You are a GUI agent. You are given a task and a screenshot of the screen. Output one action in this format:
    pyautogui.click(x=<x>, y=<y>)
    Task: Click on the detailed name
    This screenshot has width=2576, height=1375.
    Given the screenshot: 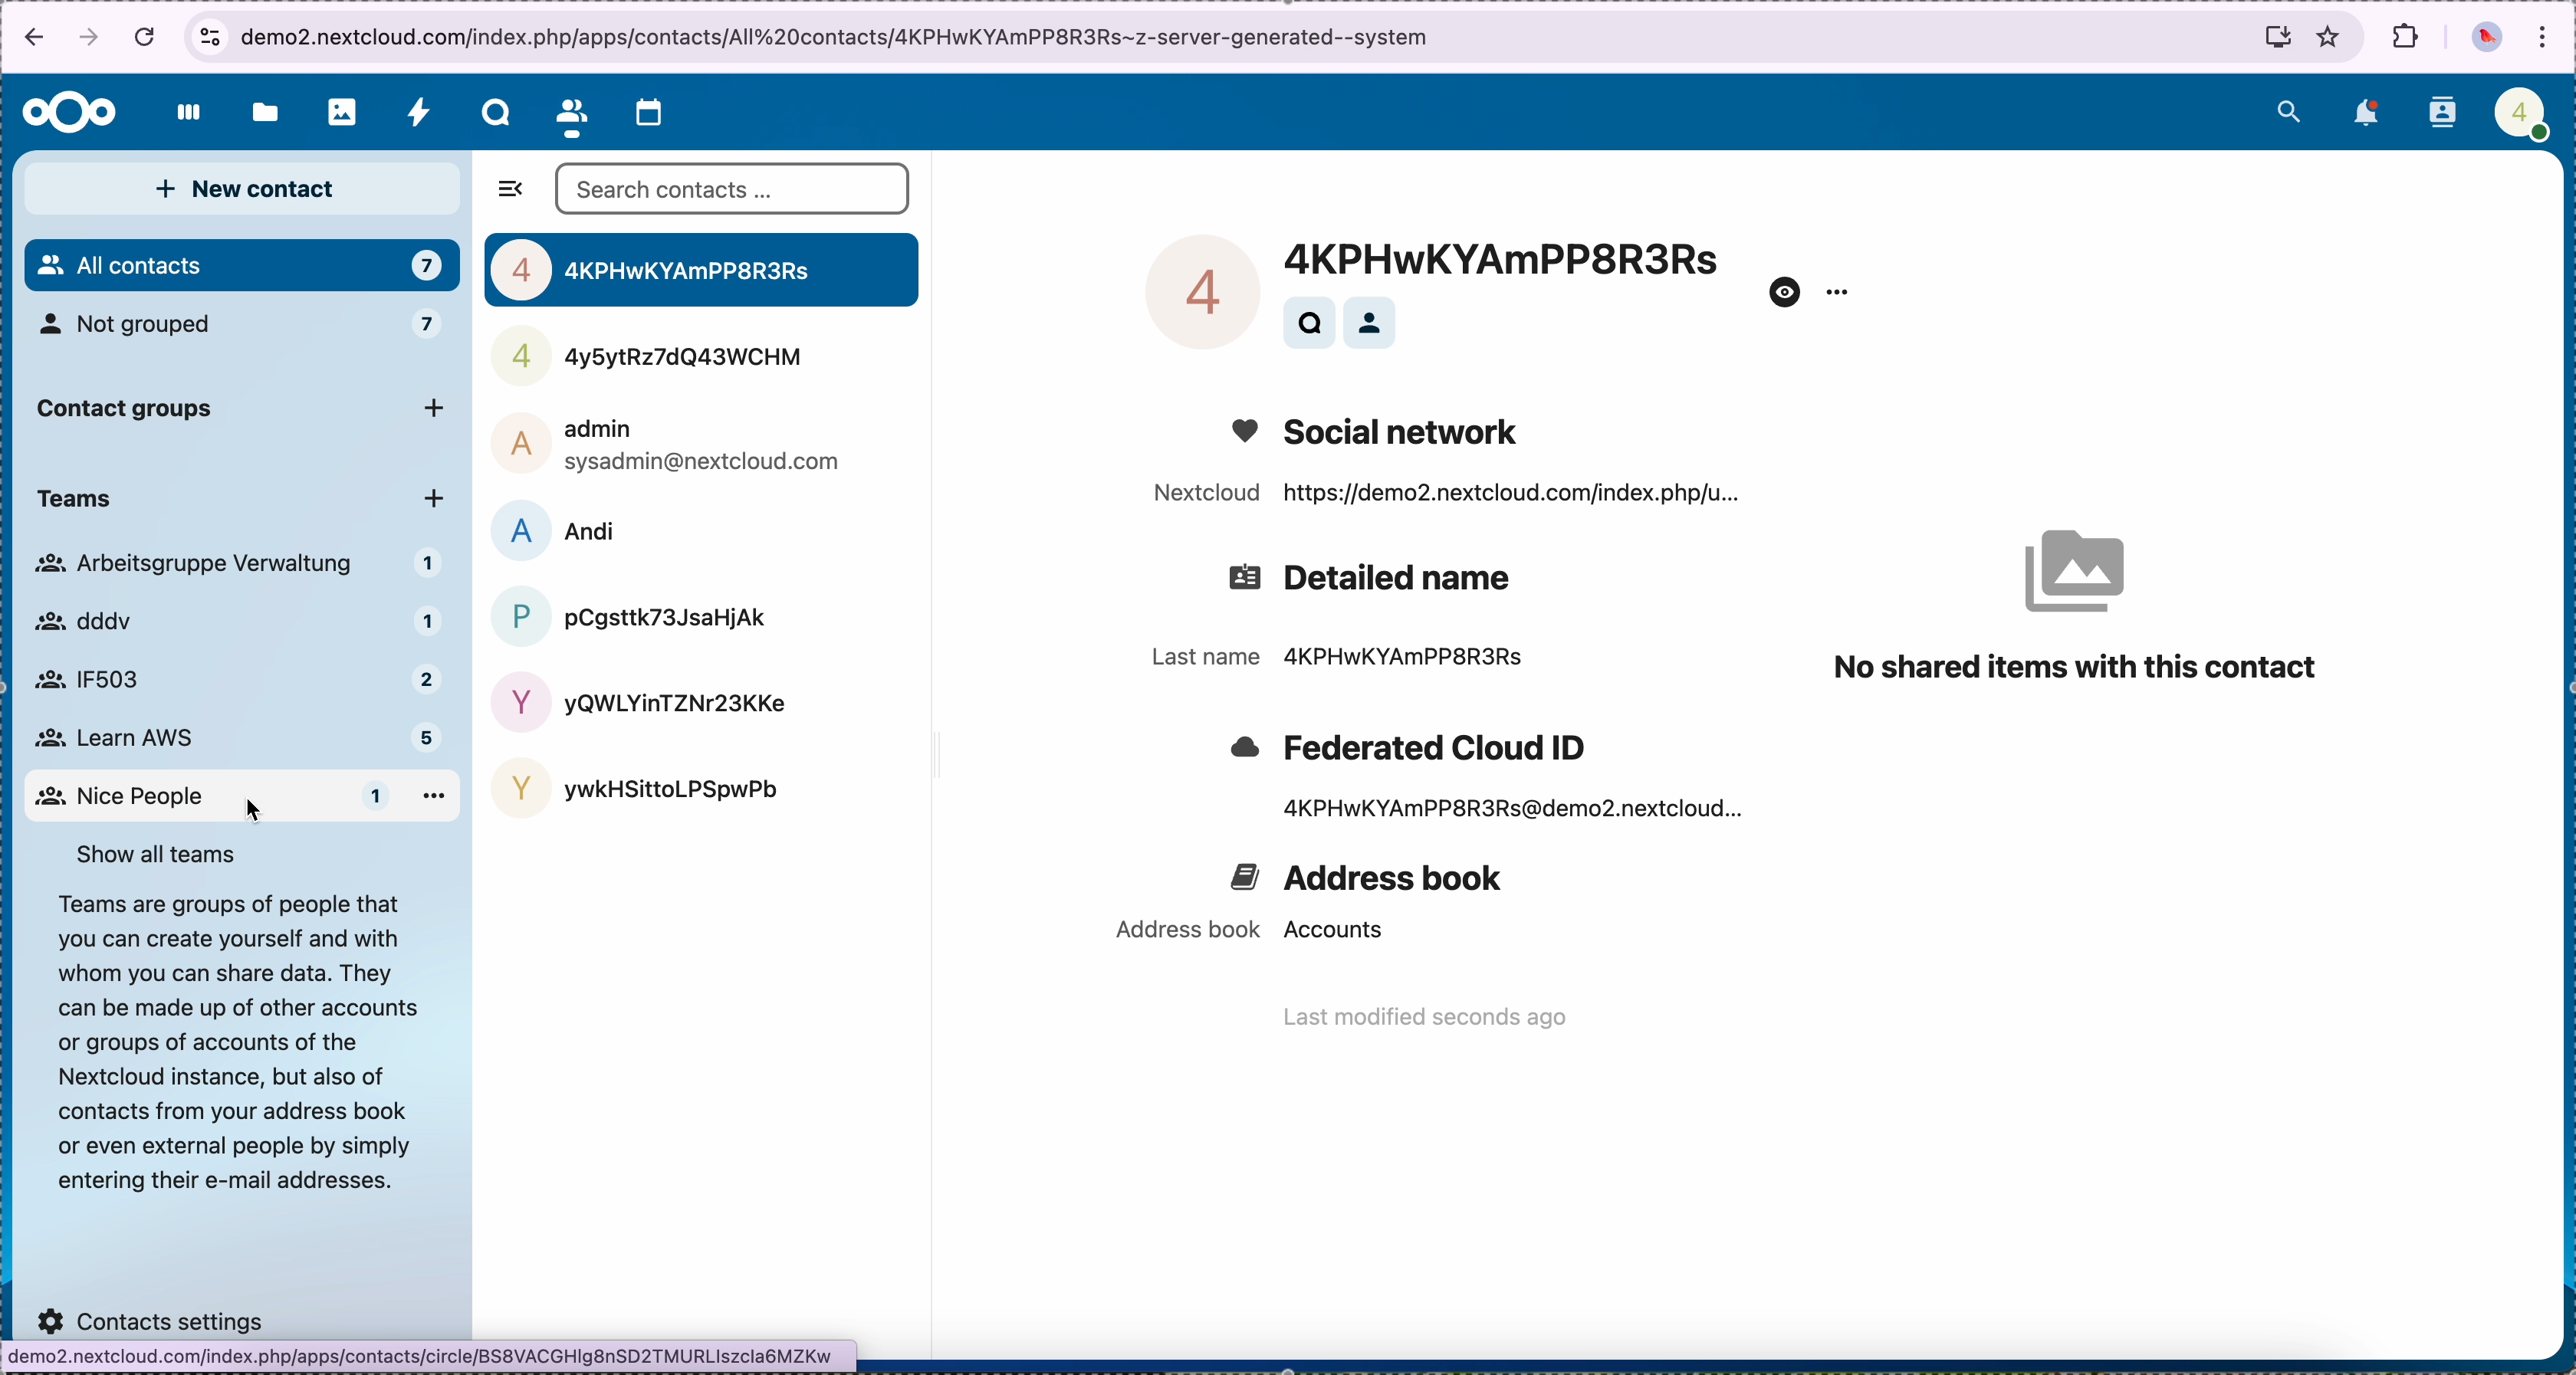 What is the action you would take?
    pyautogui.click(x=1376, y=580)
    